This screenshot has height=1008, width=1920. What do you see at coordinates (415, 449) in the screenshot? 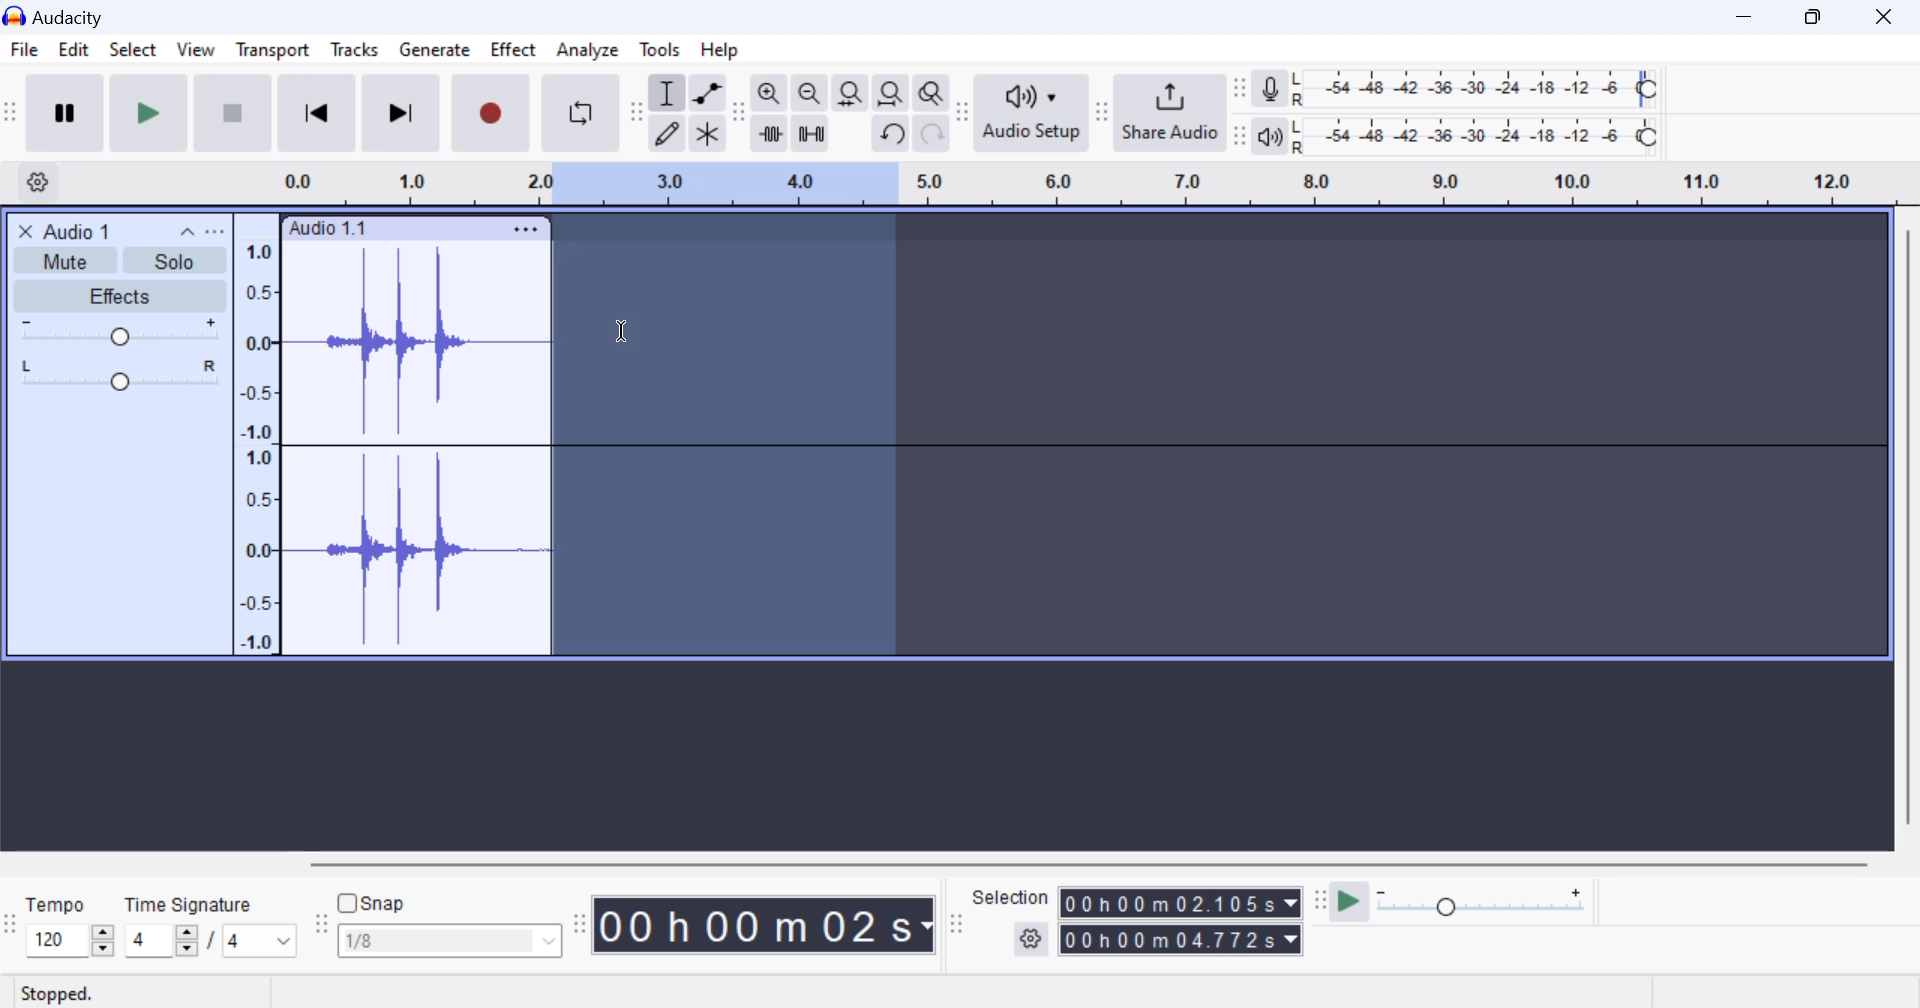
I see `Audio Clip` at bounding box center [415, 449].